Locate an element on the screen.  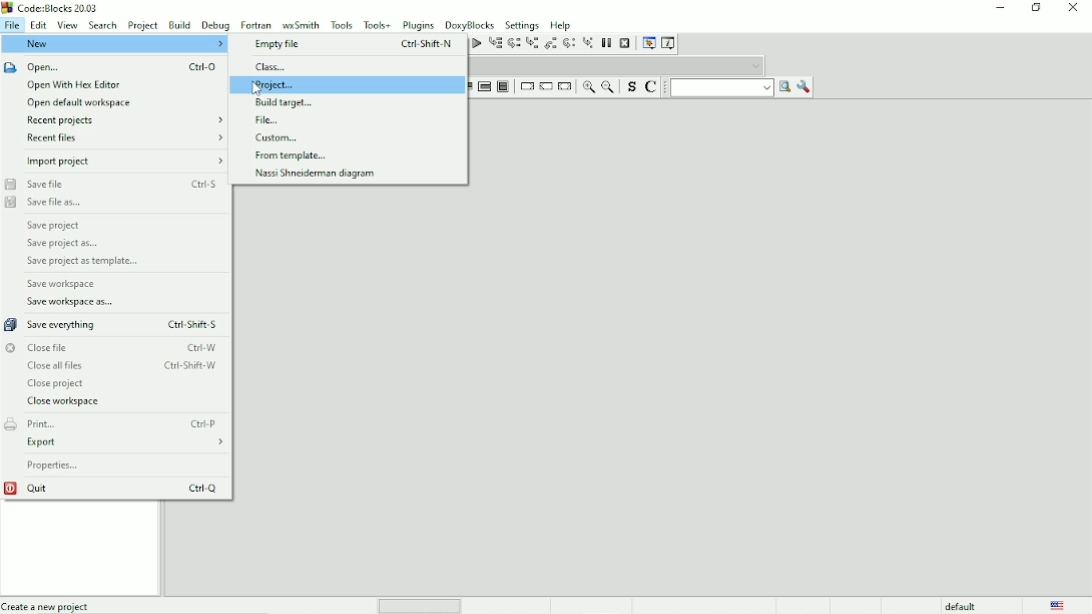
Export is located at coordinates (126, 443).